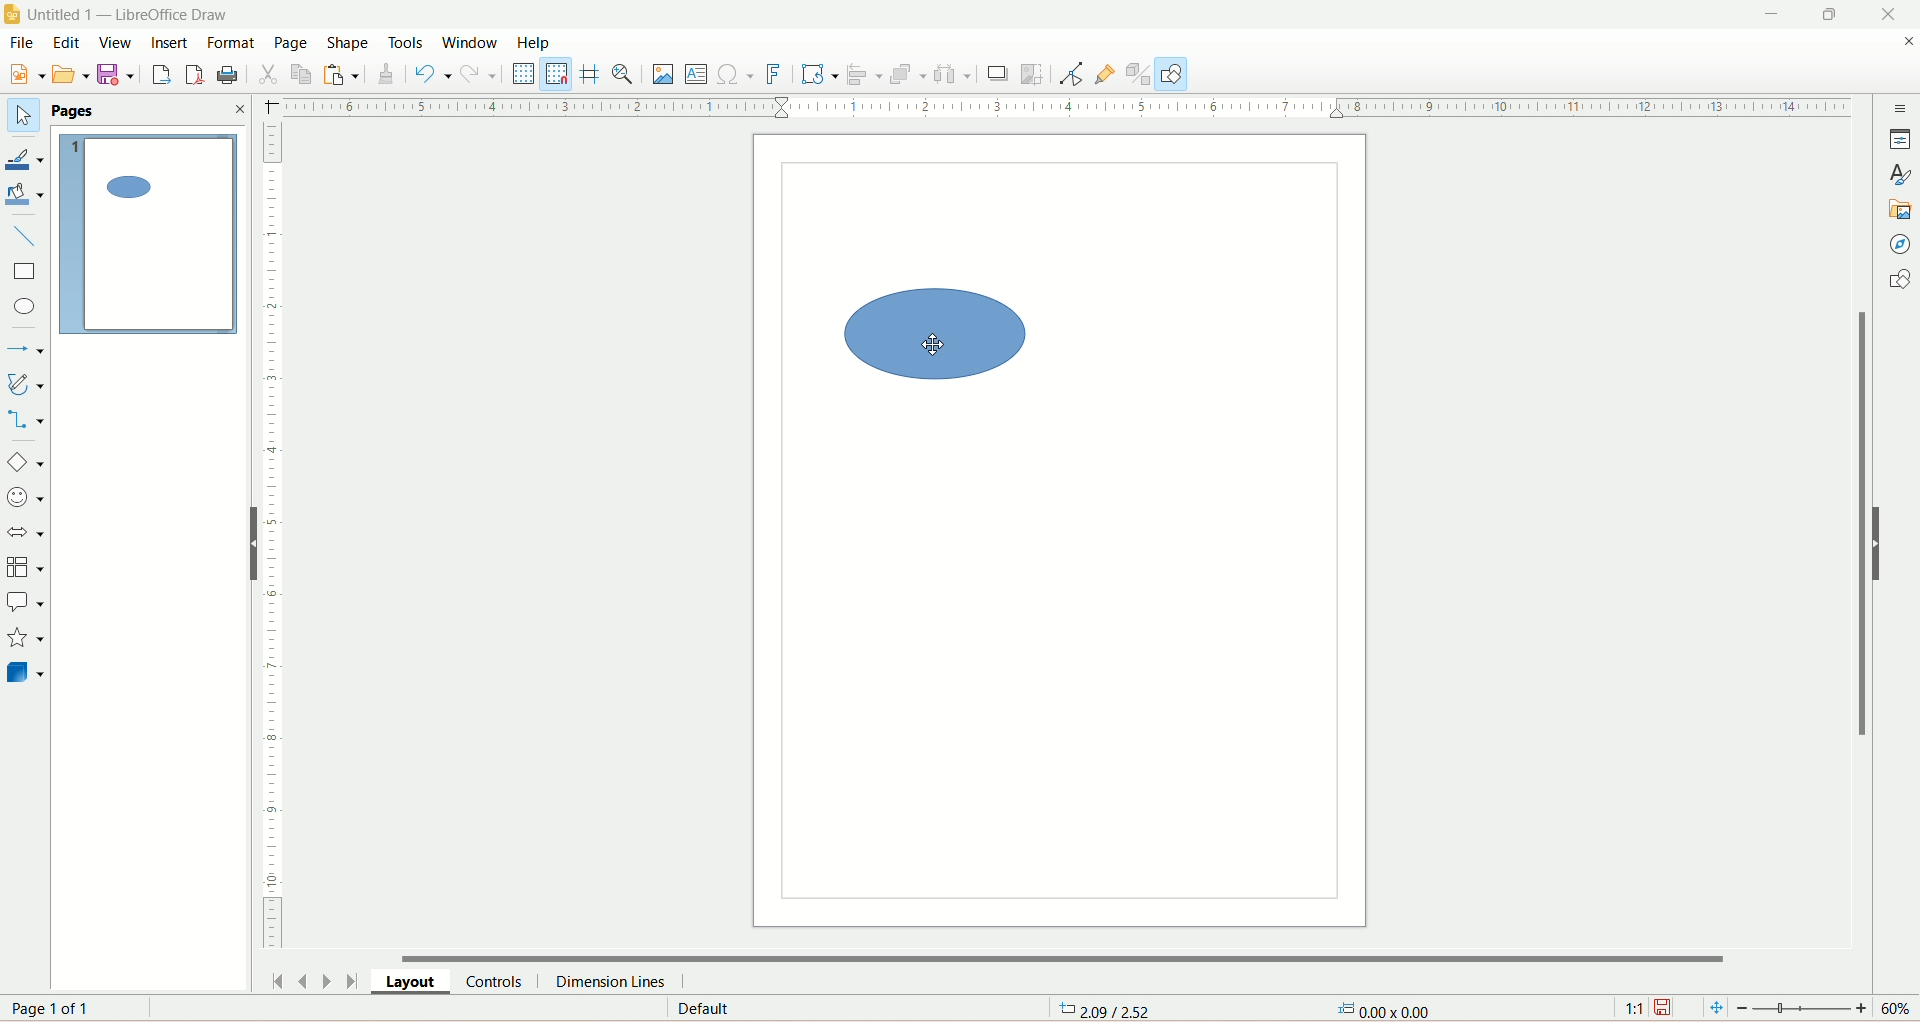 The width and height of the screenshot is (1920, 1022). I want to click on redo, so click(482, 76).